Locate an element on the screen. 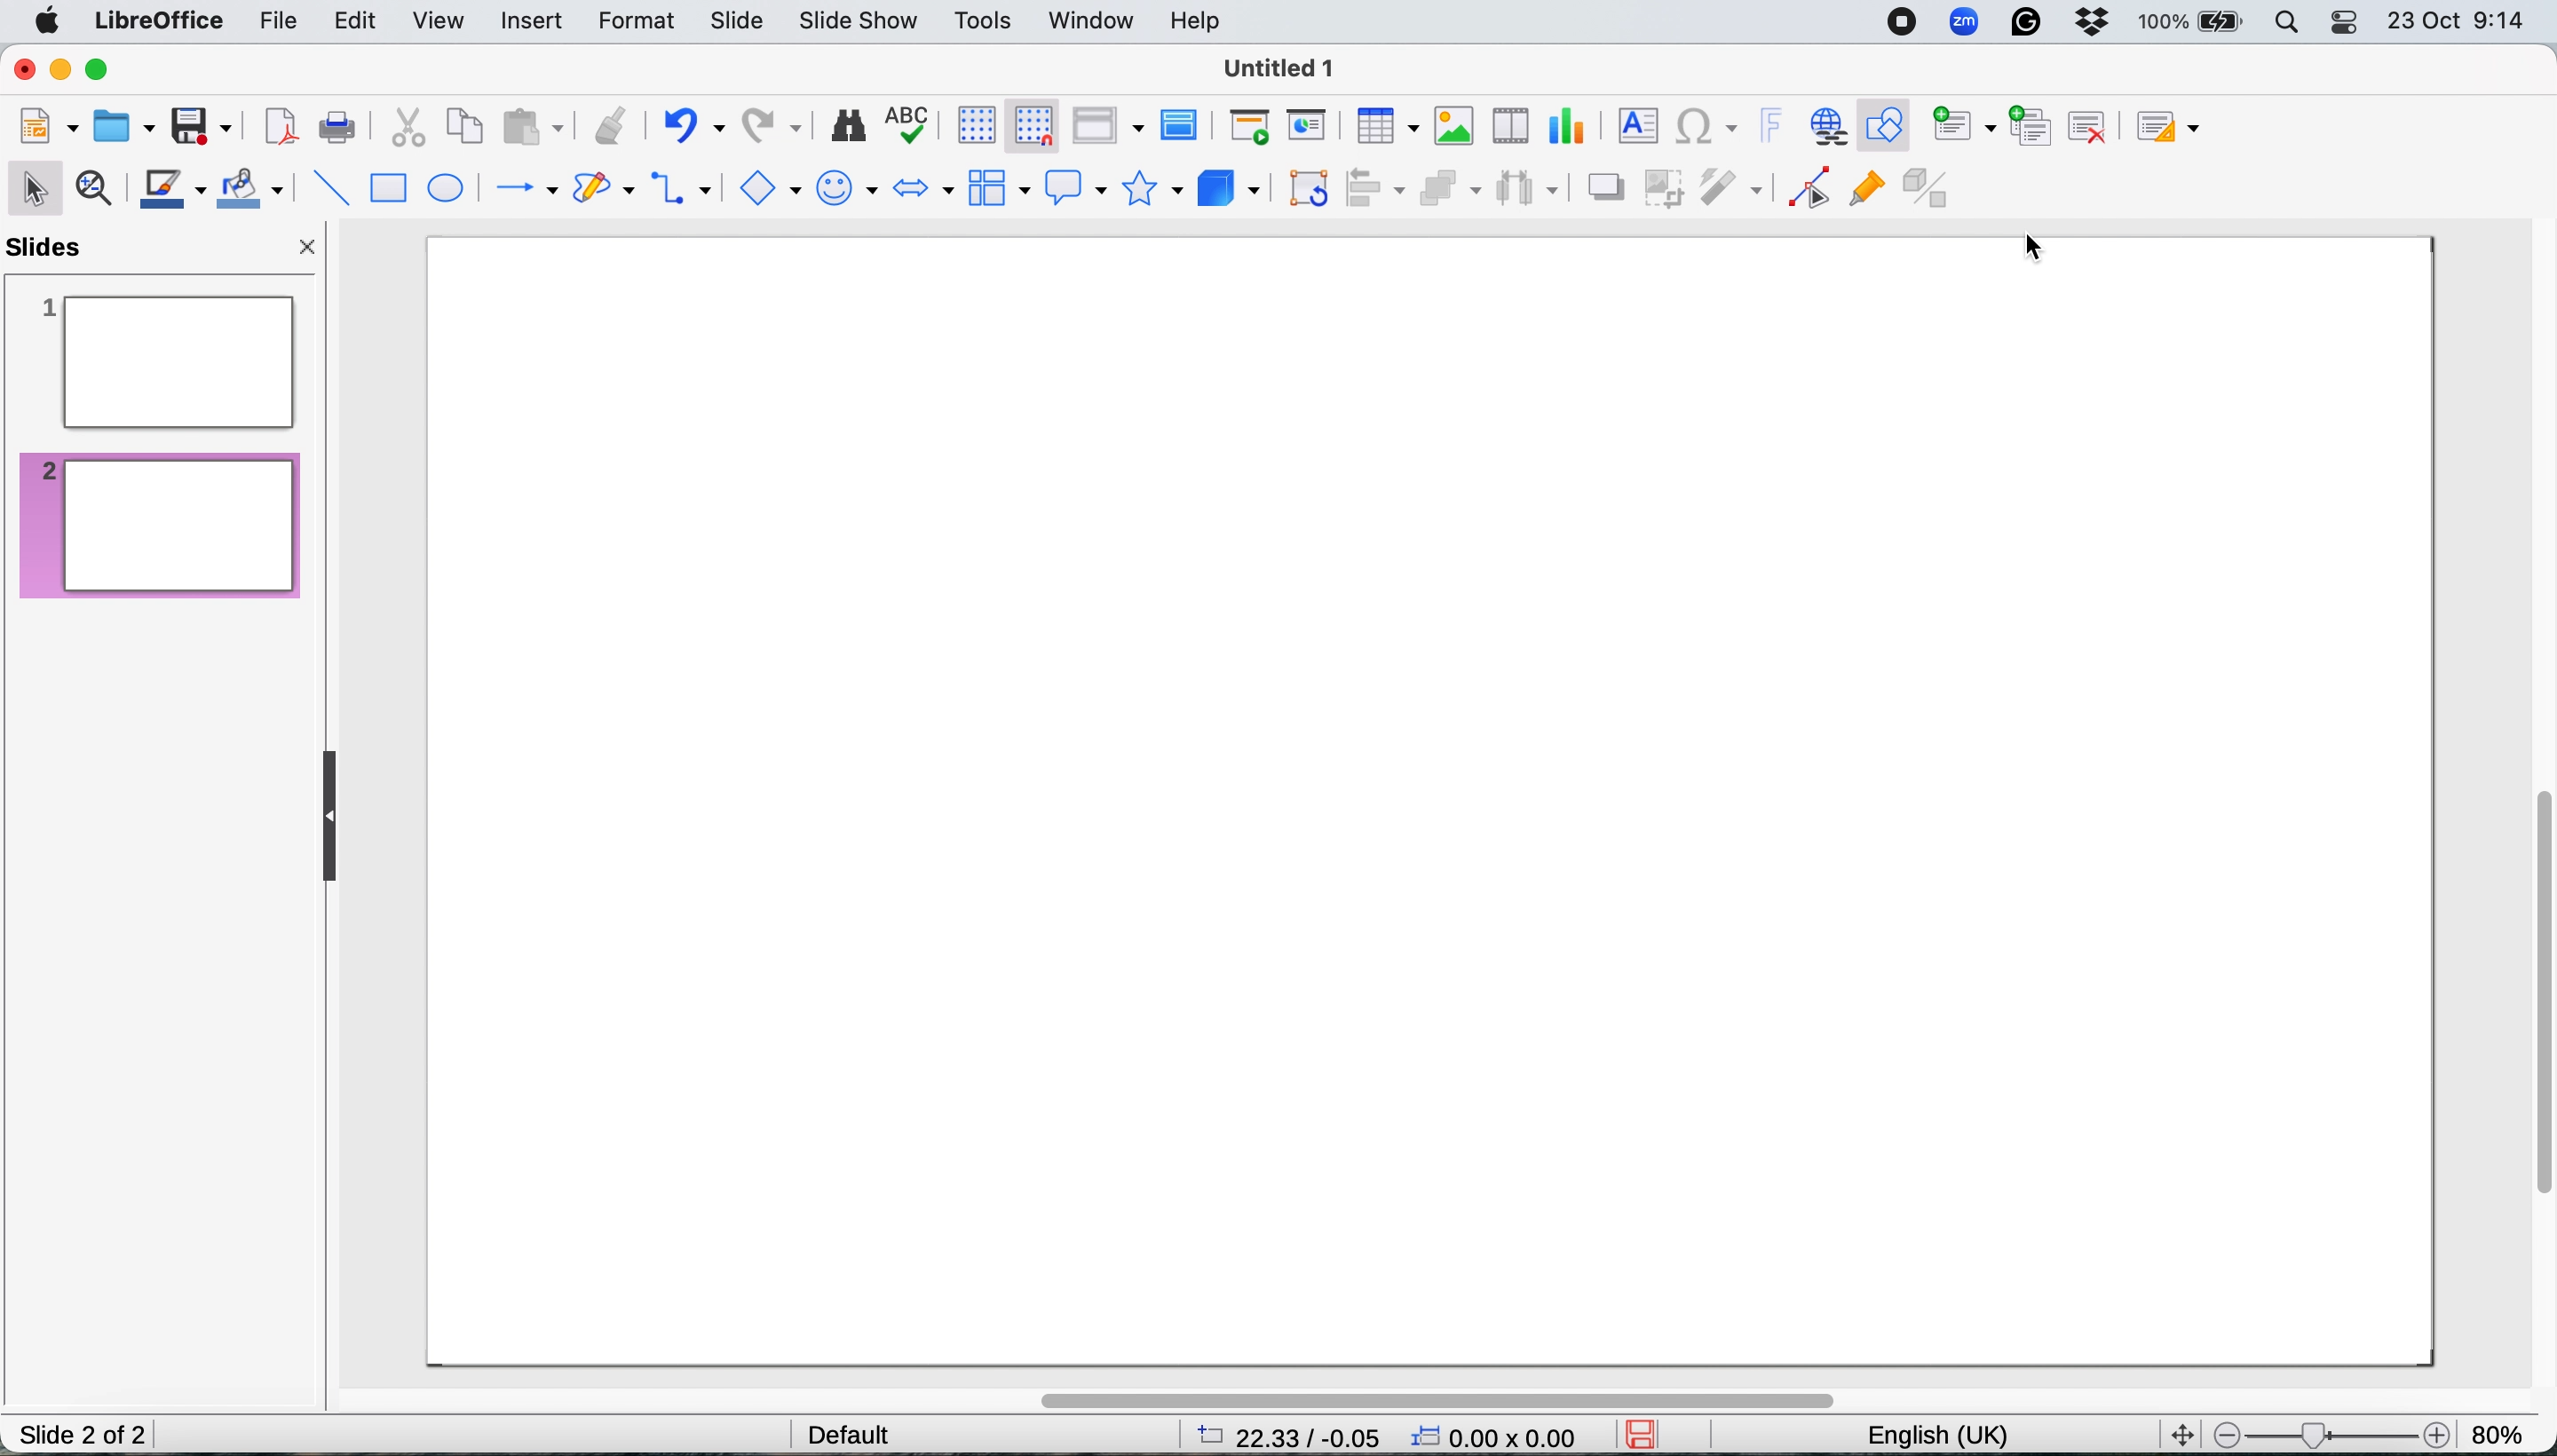 The height and width of the screenshot is (1456, 2557). find and replace is located at coordinates (848, 129).